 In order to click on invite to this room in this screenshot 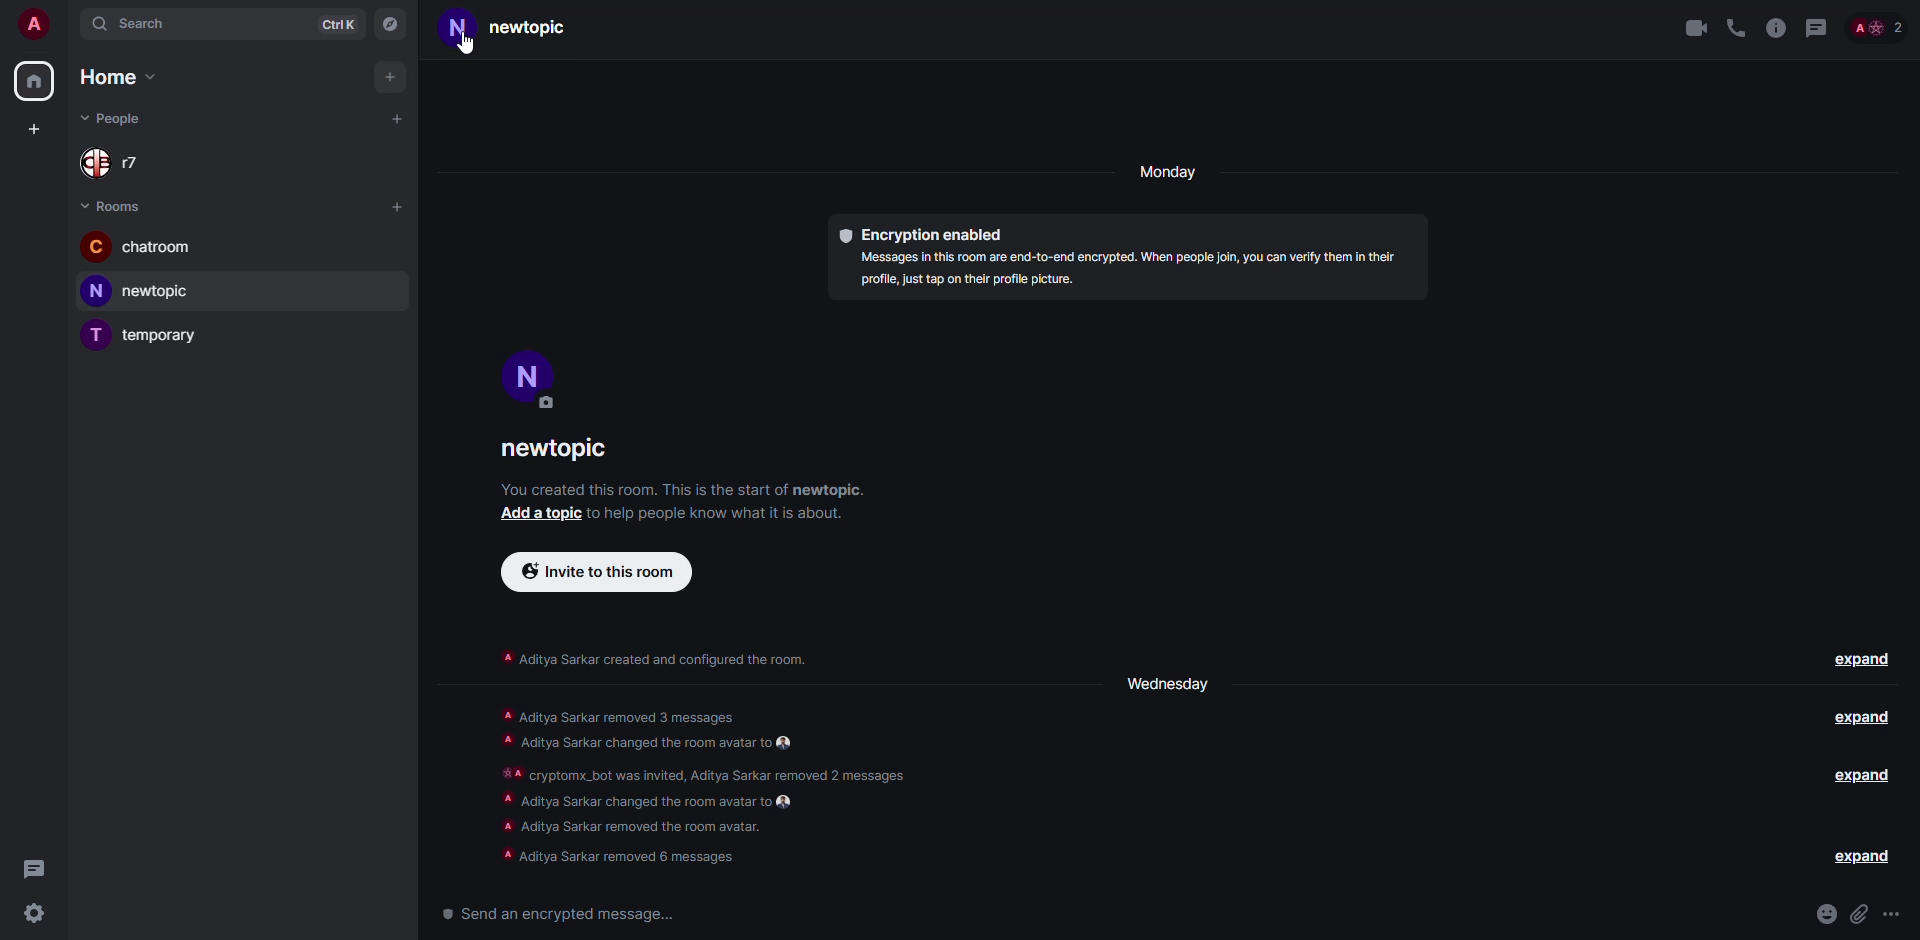, I will do `click(596, 571)`.